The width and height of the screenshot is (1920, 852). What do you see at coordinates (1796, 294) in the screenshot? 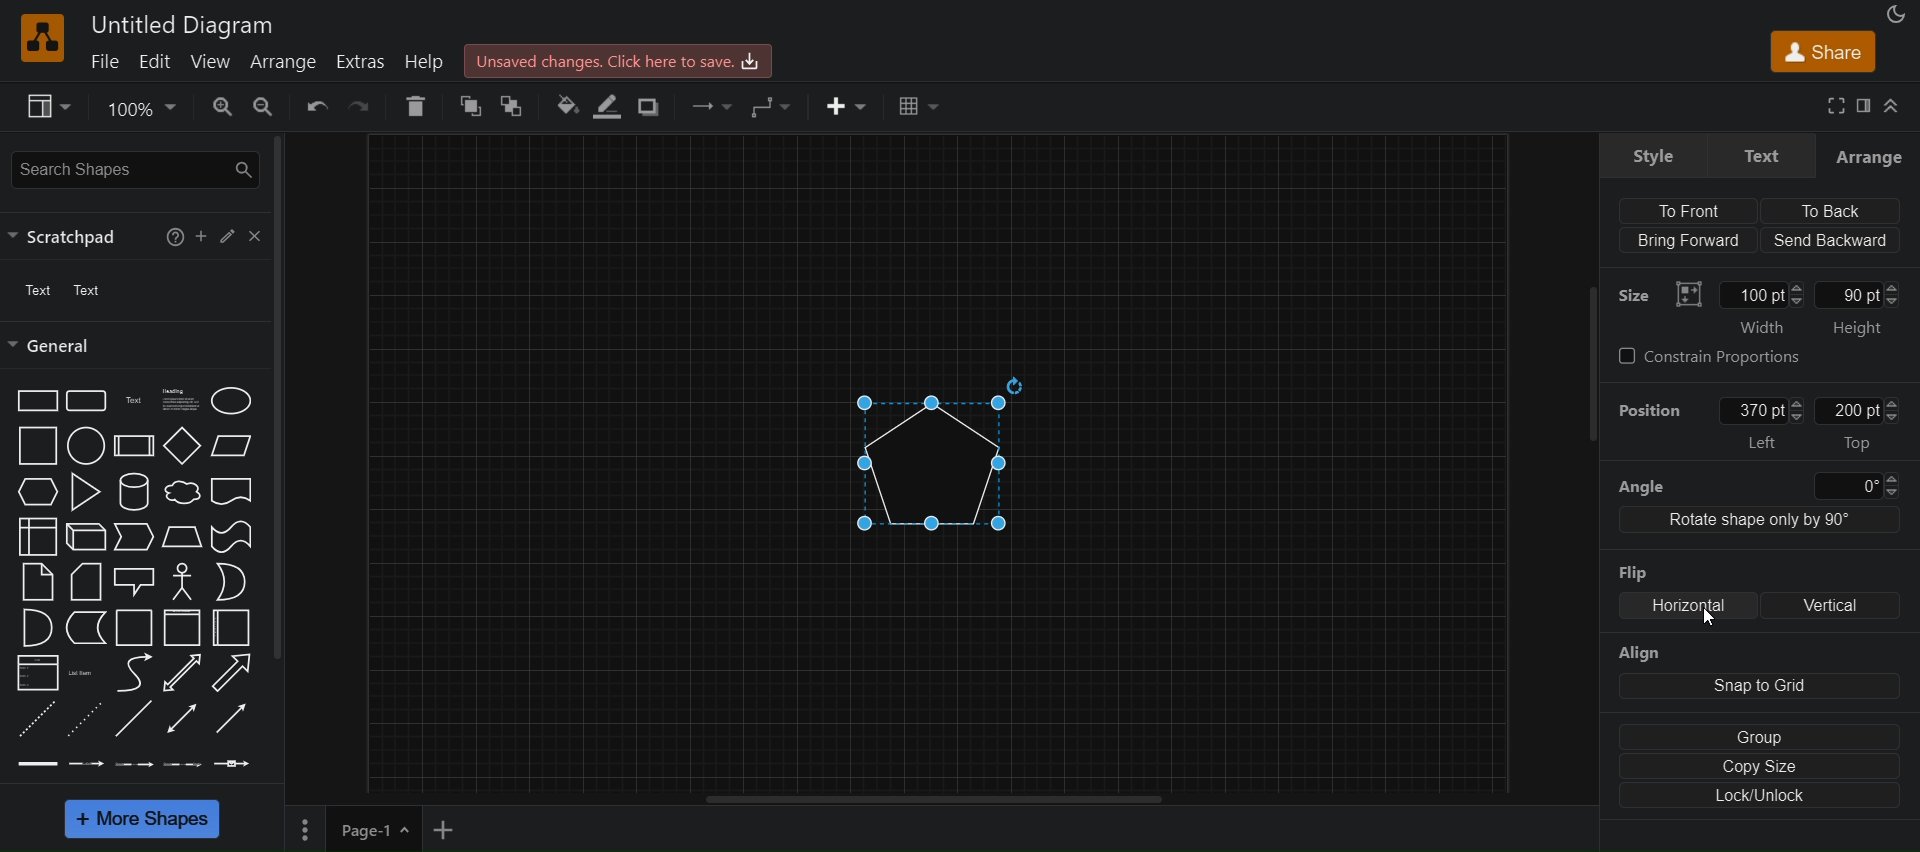
I see `Increase/Decrease width` at bounding box center [1796, 294].